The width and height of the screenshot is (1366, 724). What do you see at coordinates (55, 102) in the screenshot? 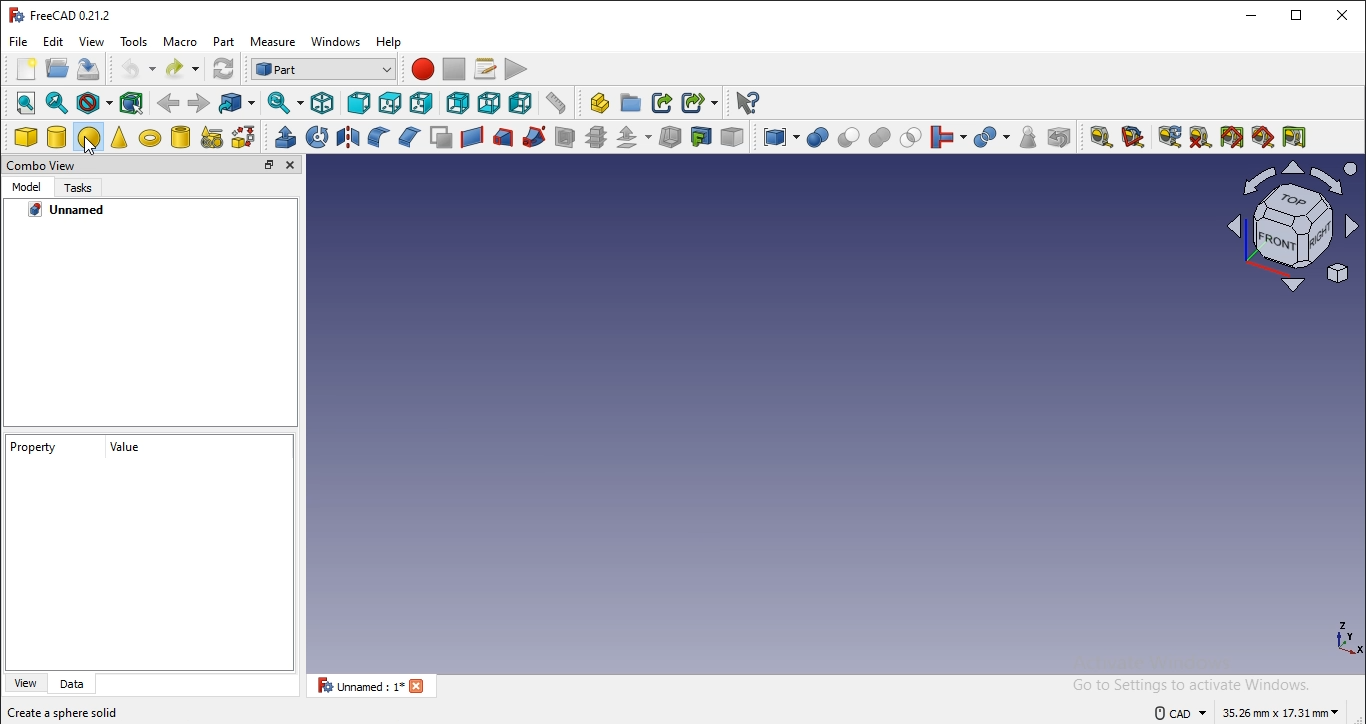
I see `fit selection` at bounding box center [55, 102].